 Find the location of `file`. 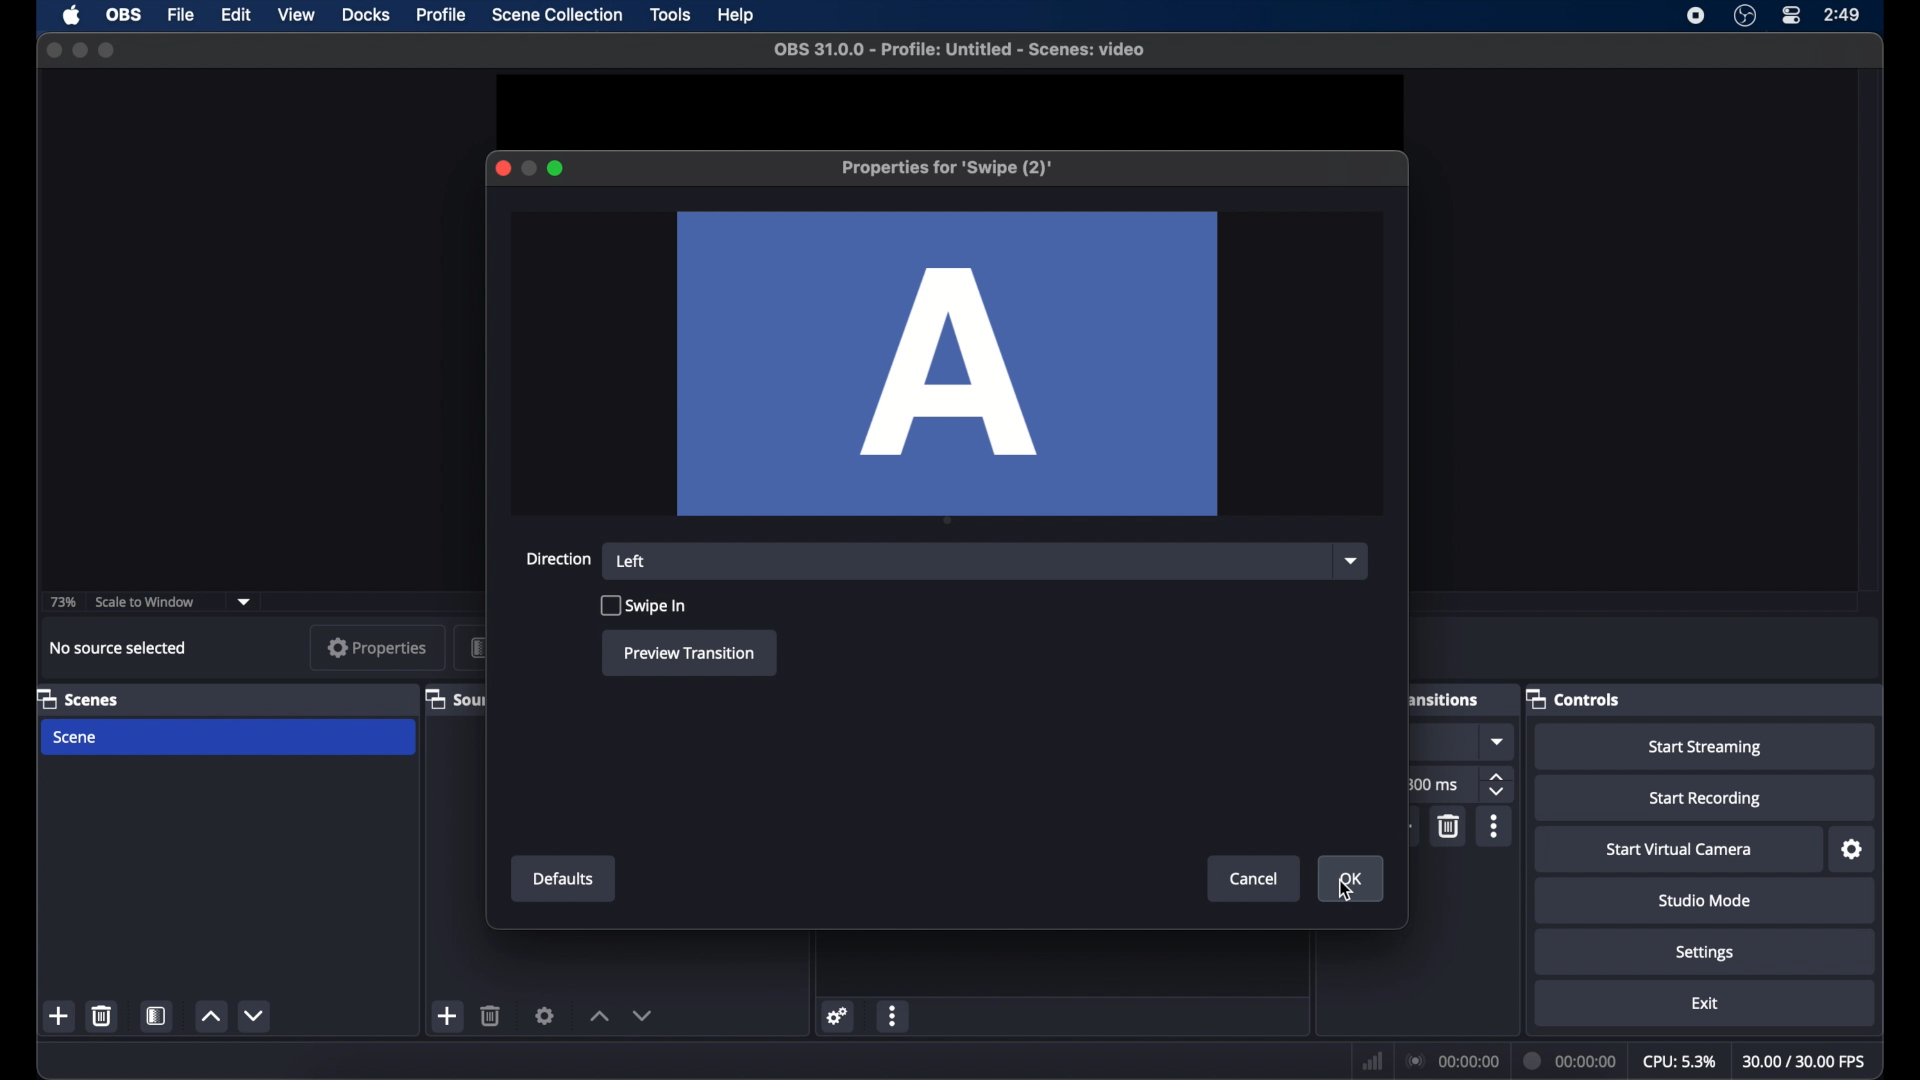

file is located at coordinates (181, 14).